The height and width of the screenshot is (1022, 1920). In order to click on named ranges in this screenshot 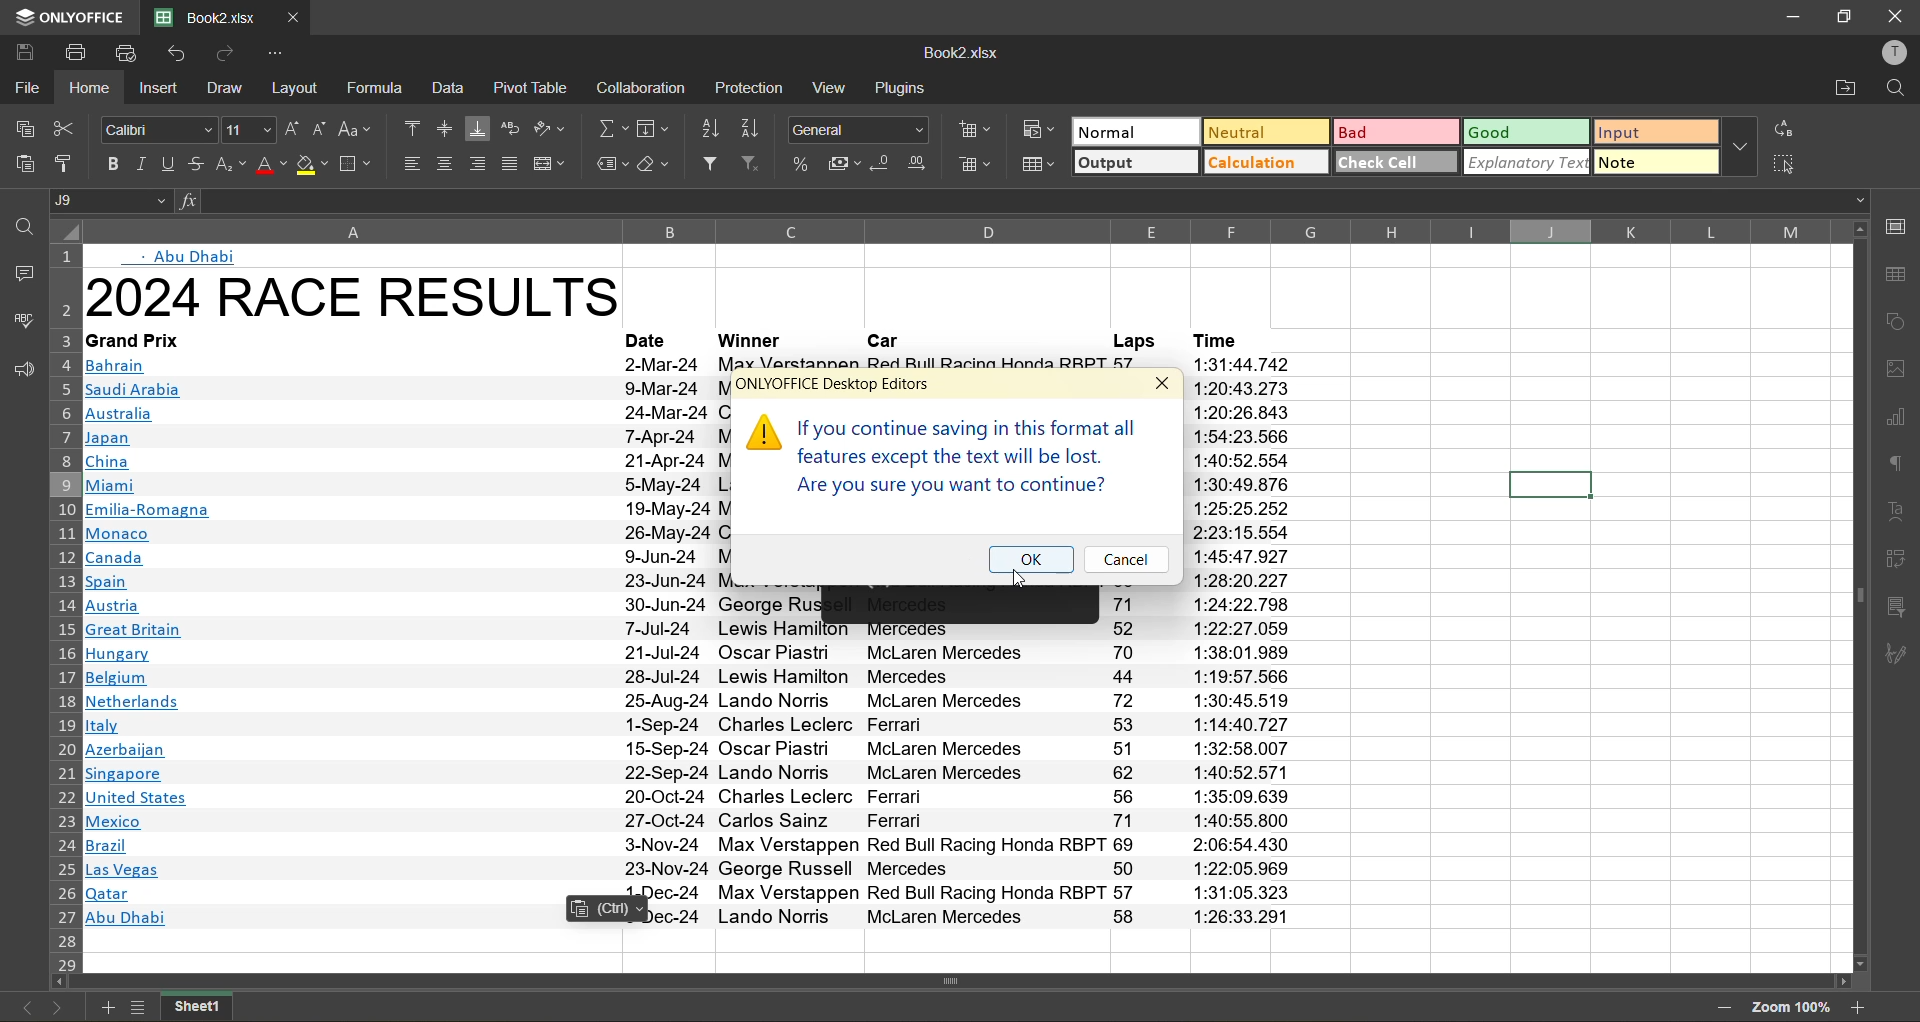, I will do `click(610, 161)`.